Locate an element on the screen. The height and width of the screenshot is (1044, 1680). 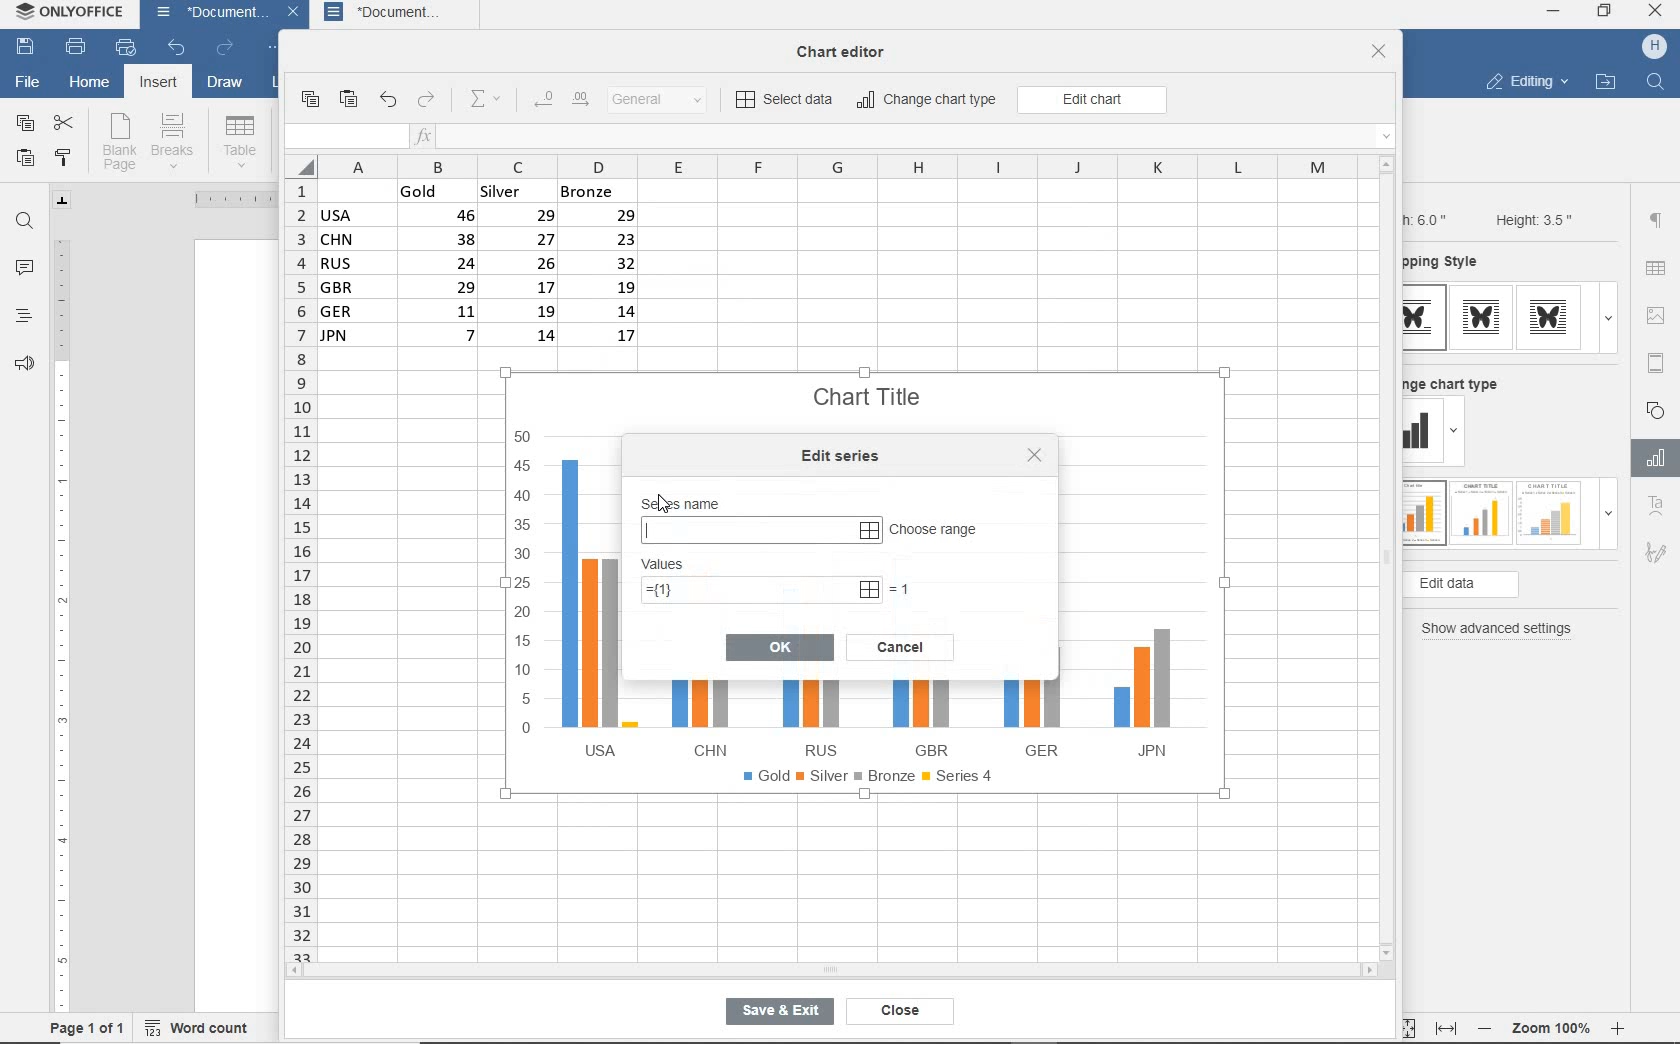
change type is located at coordinates (1423, 432).